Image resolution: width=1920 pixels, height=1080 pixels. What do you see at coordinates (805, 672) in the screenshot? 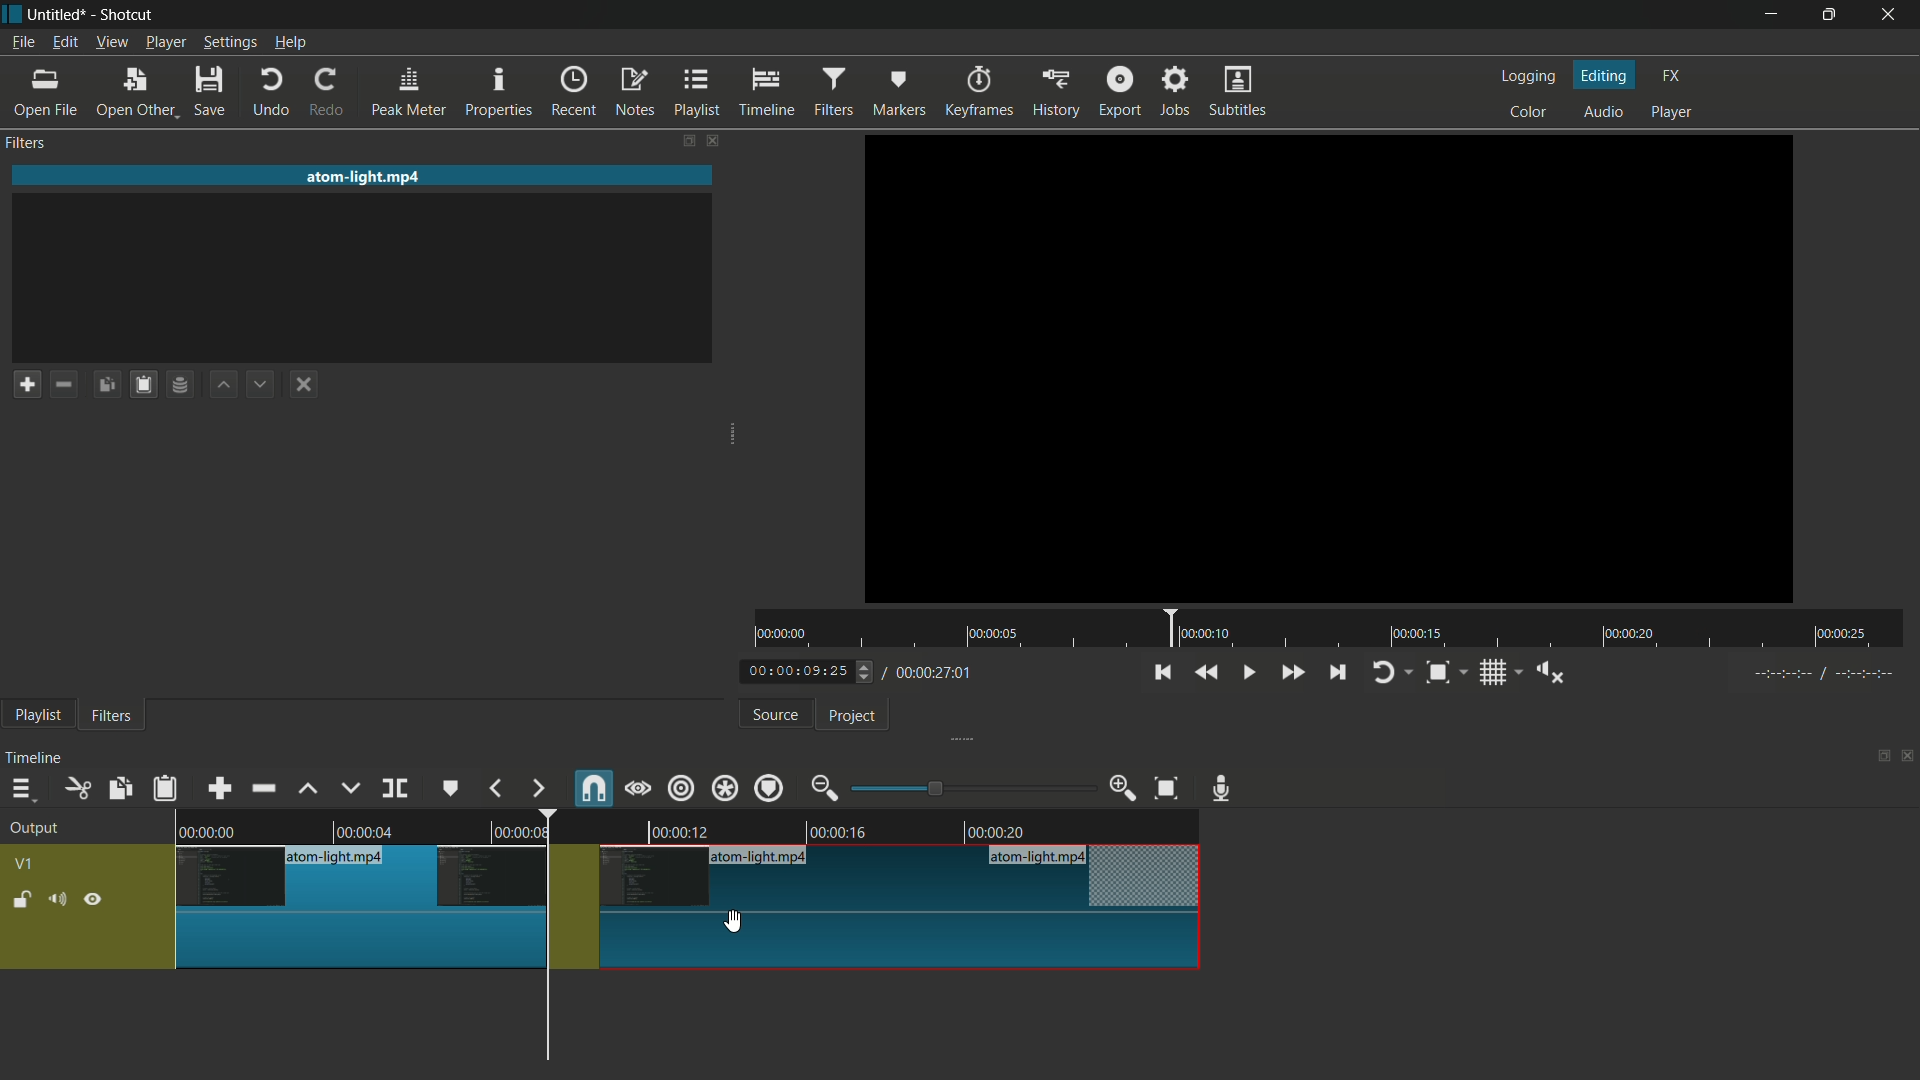
I see `current time` at bounding box center [805, 672].